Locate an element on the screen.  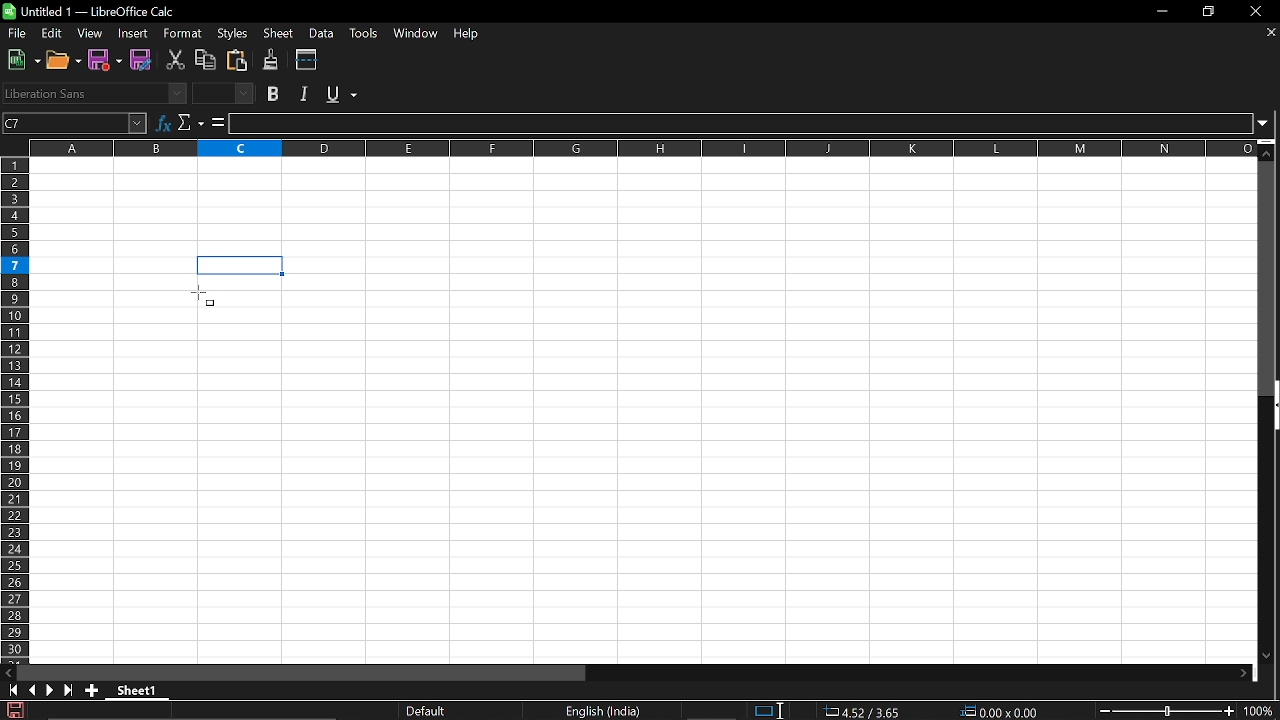
Fillable cells is located at coordinates (113, 265).